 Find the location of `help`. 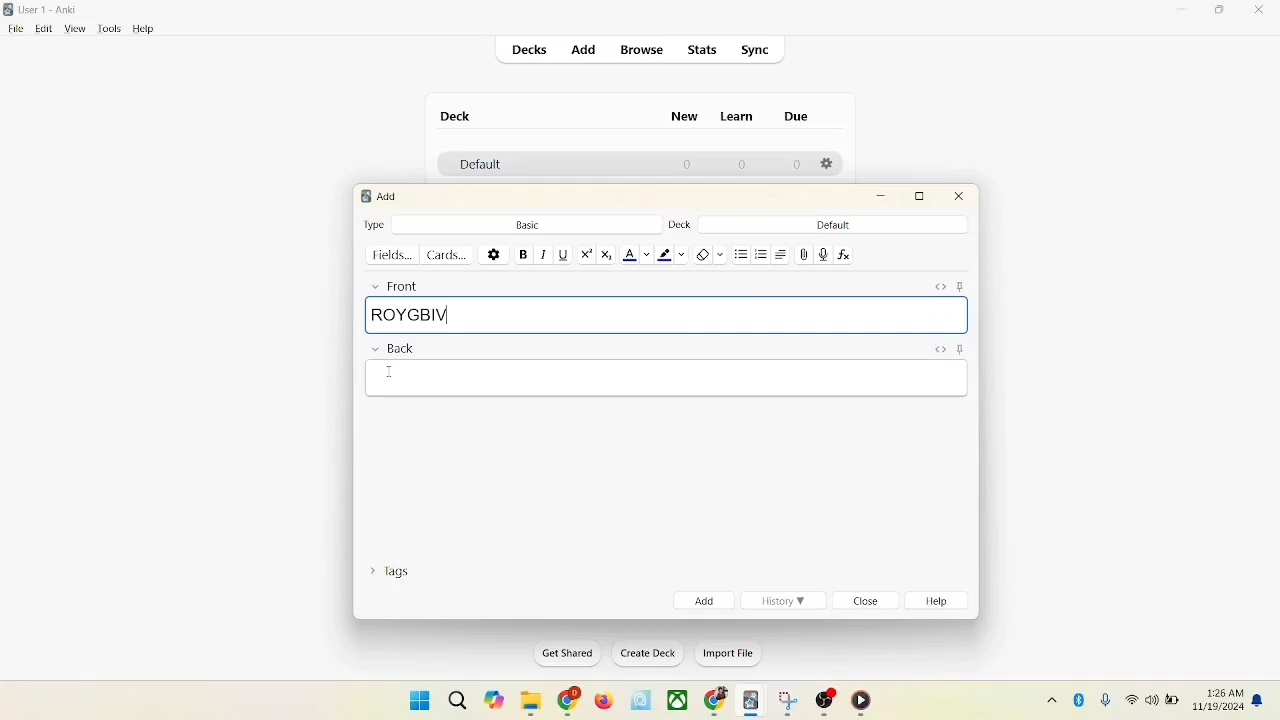

help is located at coordinates (144, 29).